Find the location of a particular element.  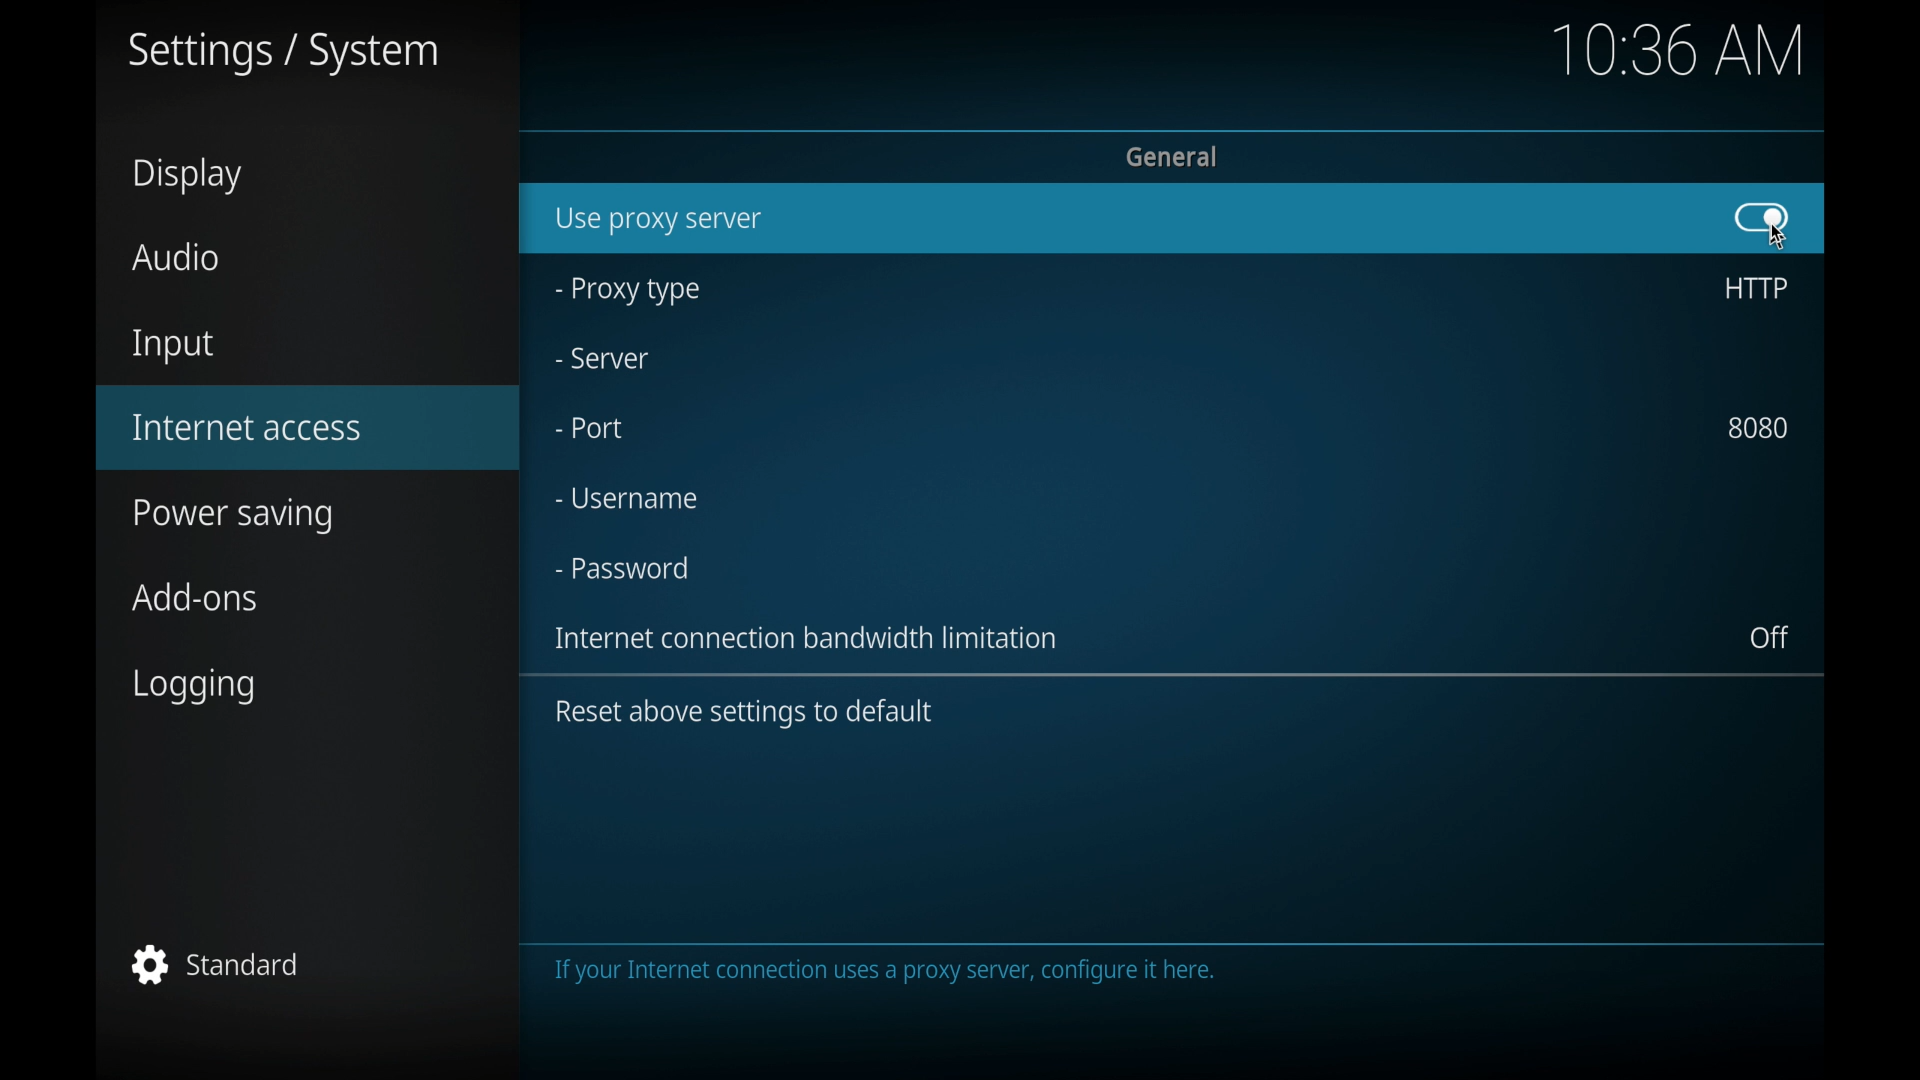

port is located at coordinates (589, 428).